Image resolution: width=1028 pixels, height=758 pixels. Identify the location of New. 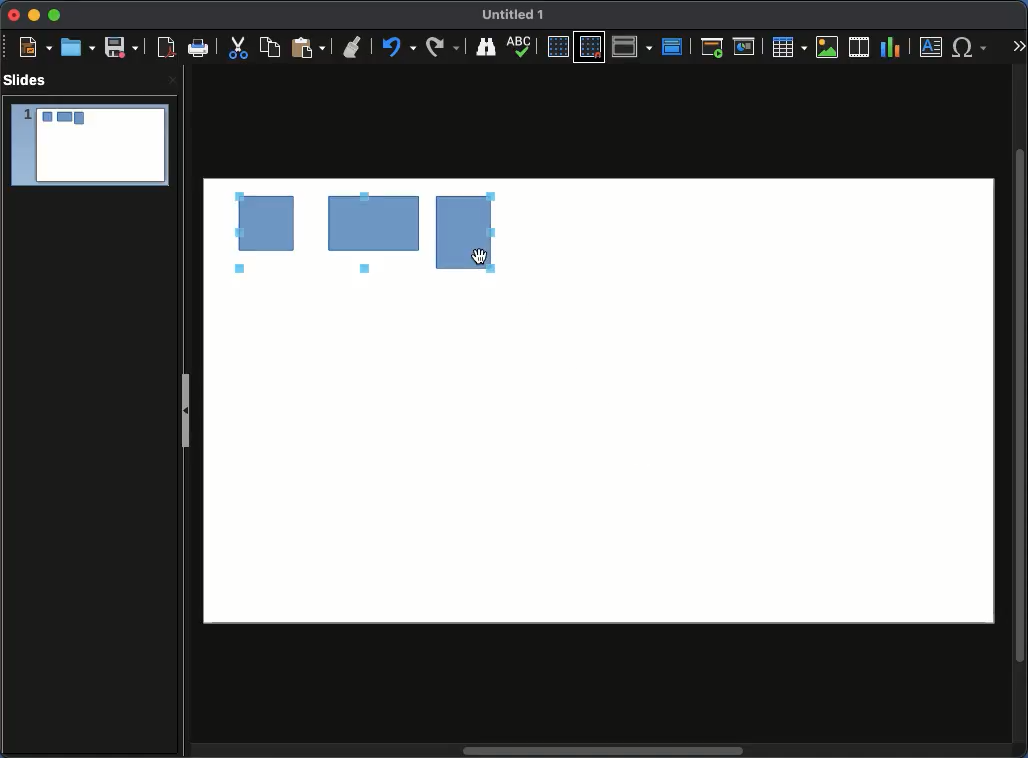
(30, 47).